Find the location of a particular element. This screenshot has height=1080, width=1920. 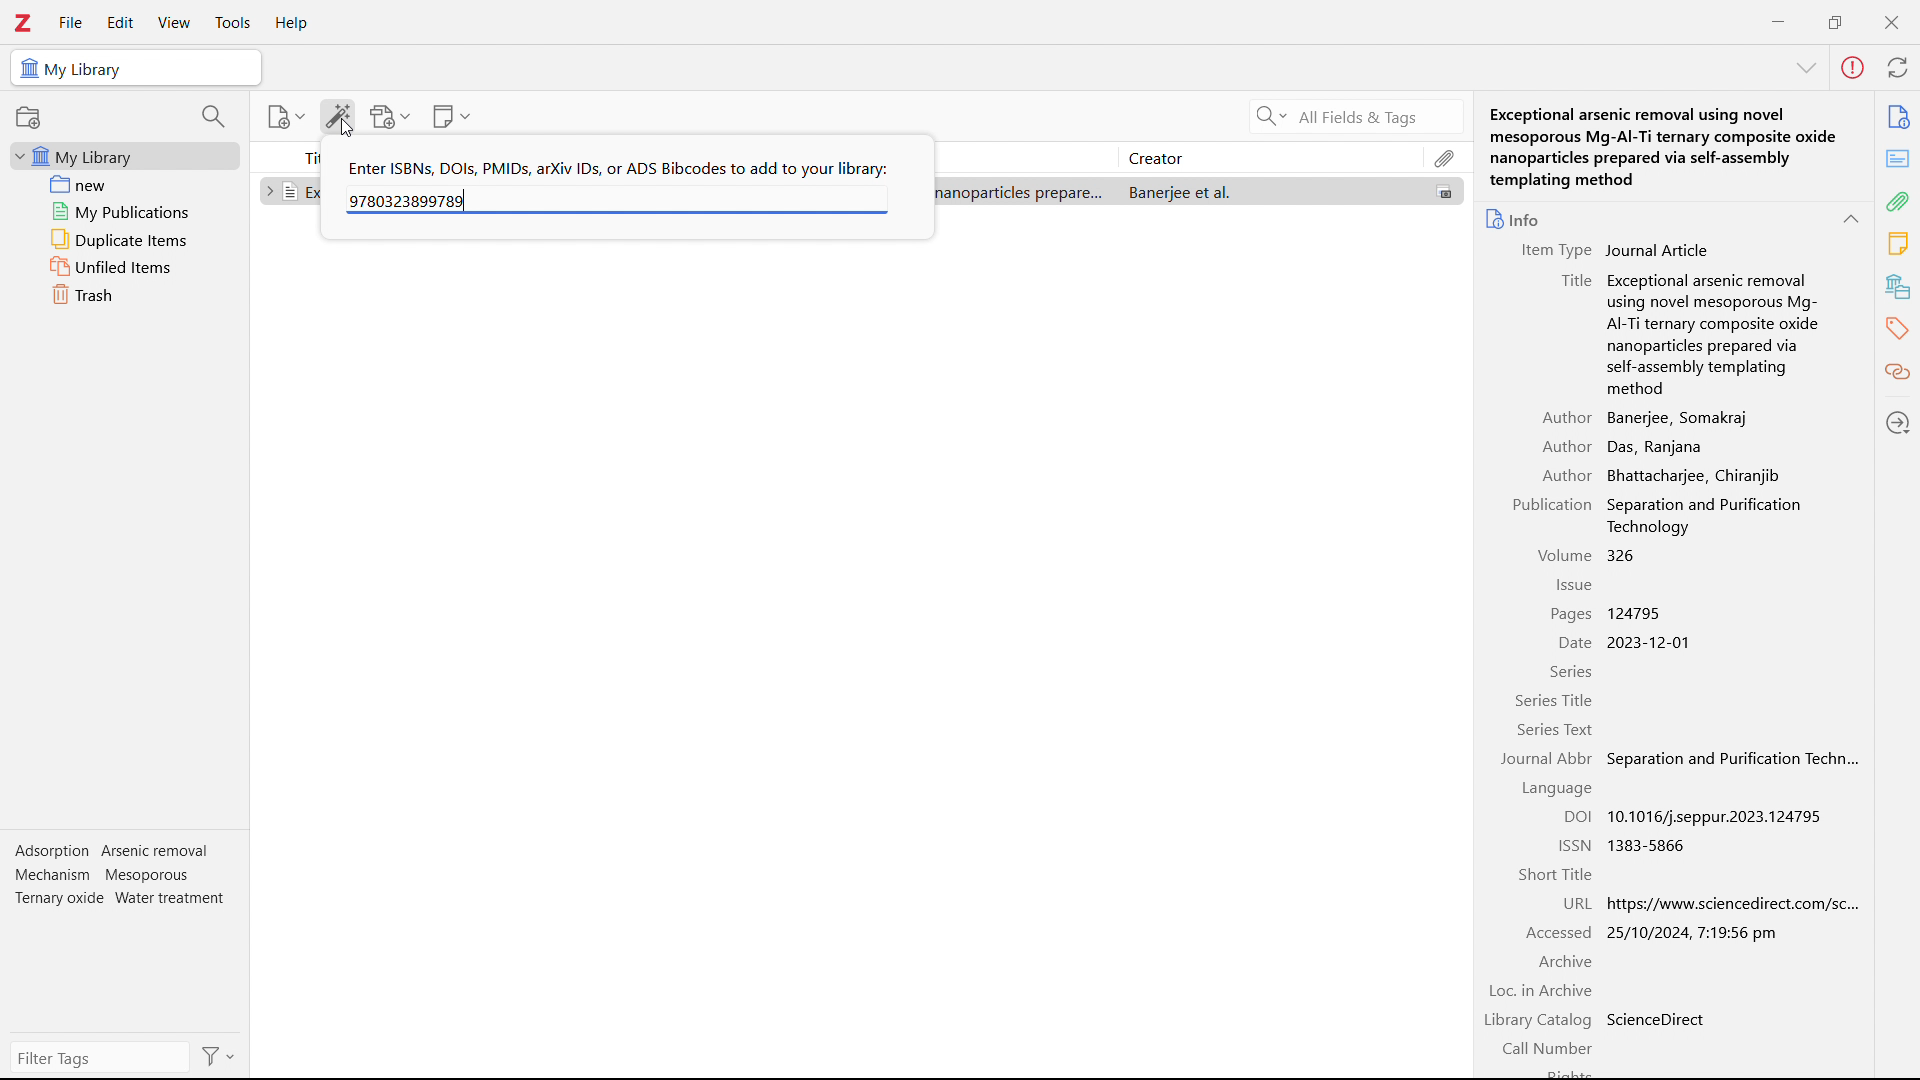

1245795 is located at coordinates (1638, 613).